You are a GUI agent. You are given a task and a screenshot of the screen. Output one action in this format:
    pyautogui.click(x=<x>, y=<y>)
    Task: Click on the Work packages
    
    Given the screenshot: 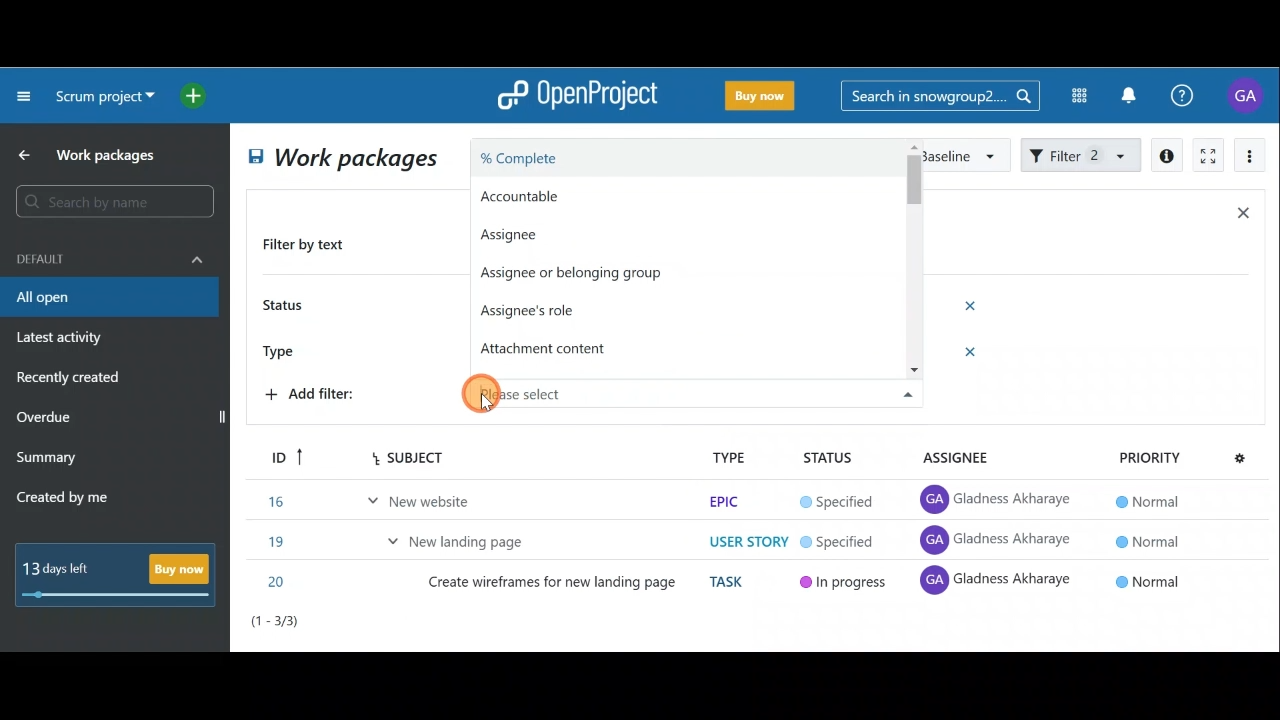 What is the action you would take?
    pyautogui.click(x=91, y=155)
    